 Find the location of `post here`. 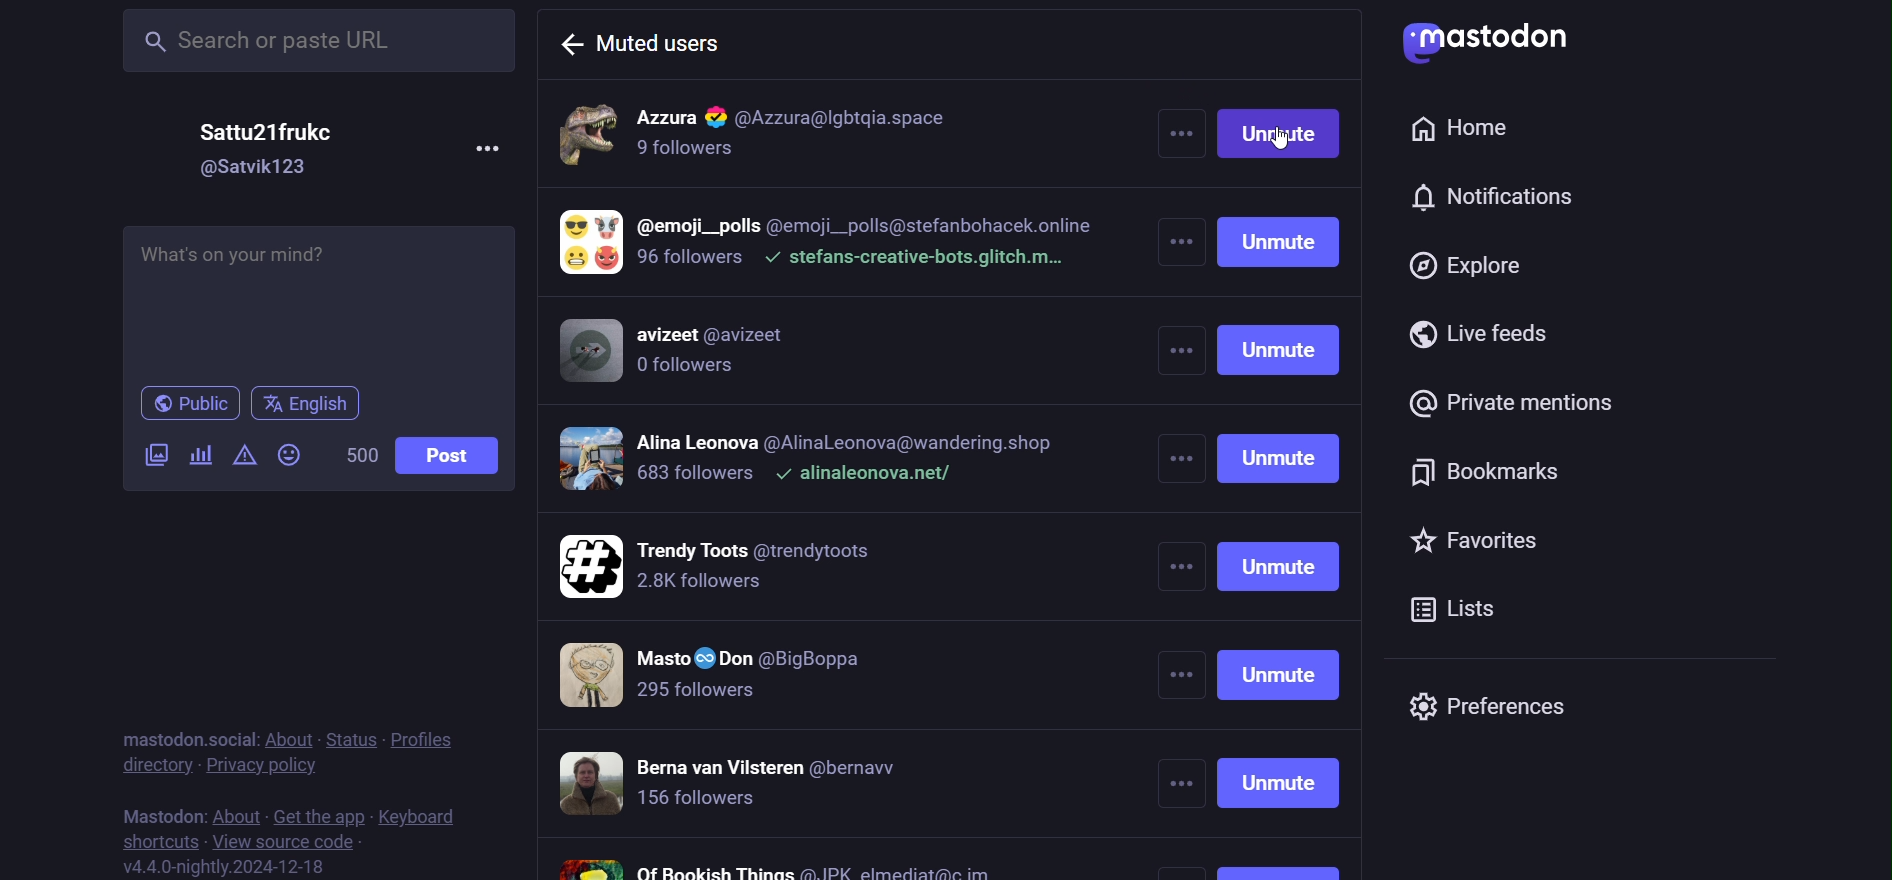

post here is located at coordinates (318, 298).